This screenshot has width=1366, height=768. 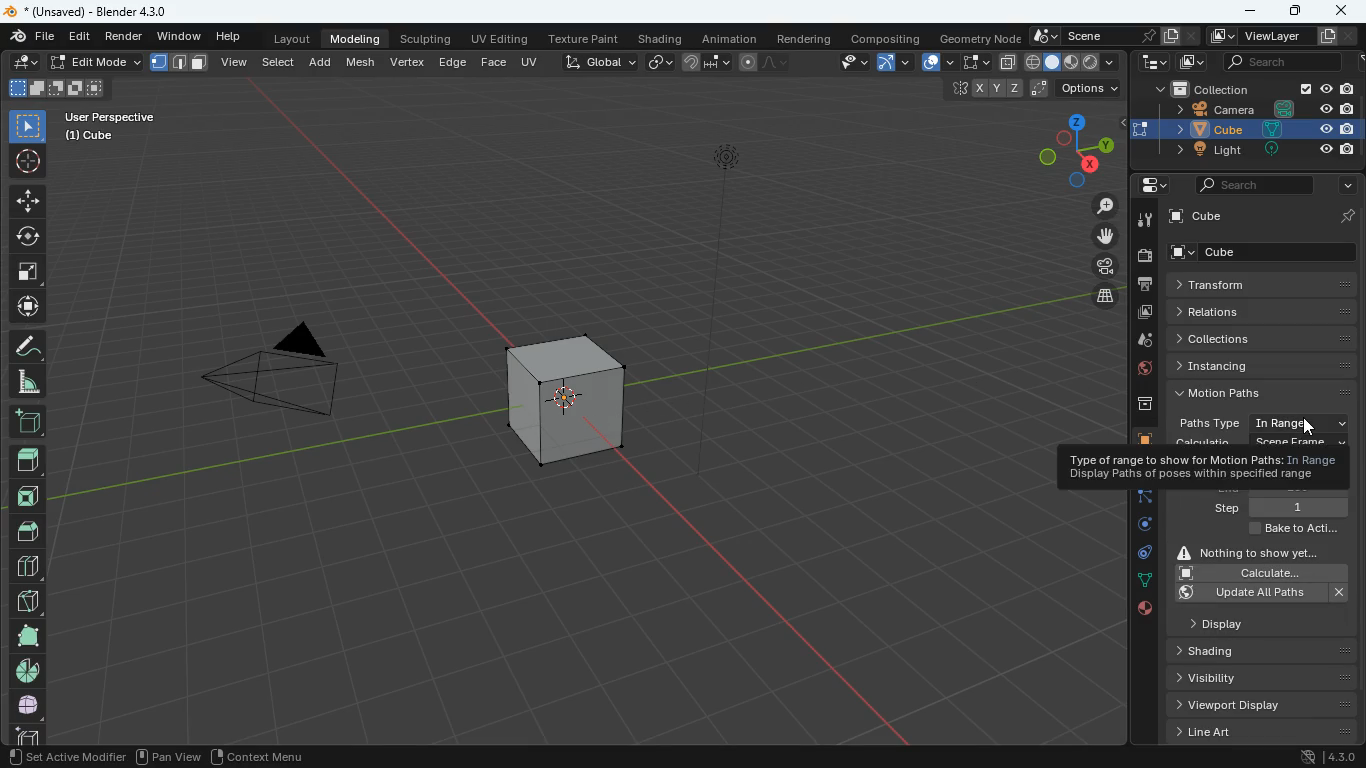 What do you see at coordinates (1074, 63) in the screenshot?
I see `layout` at bounding box center [1074, 63].